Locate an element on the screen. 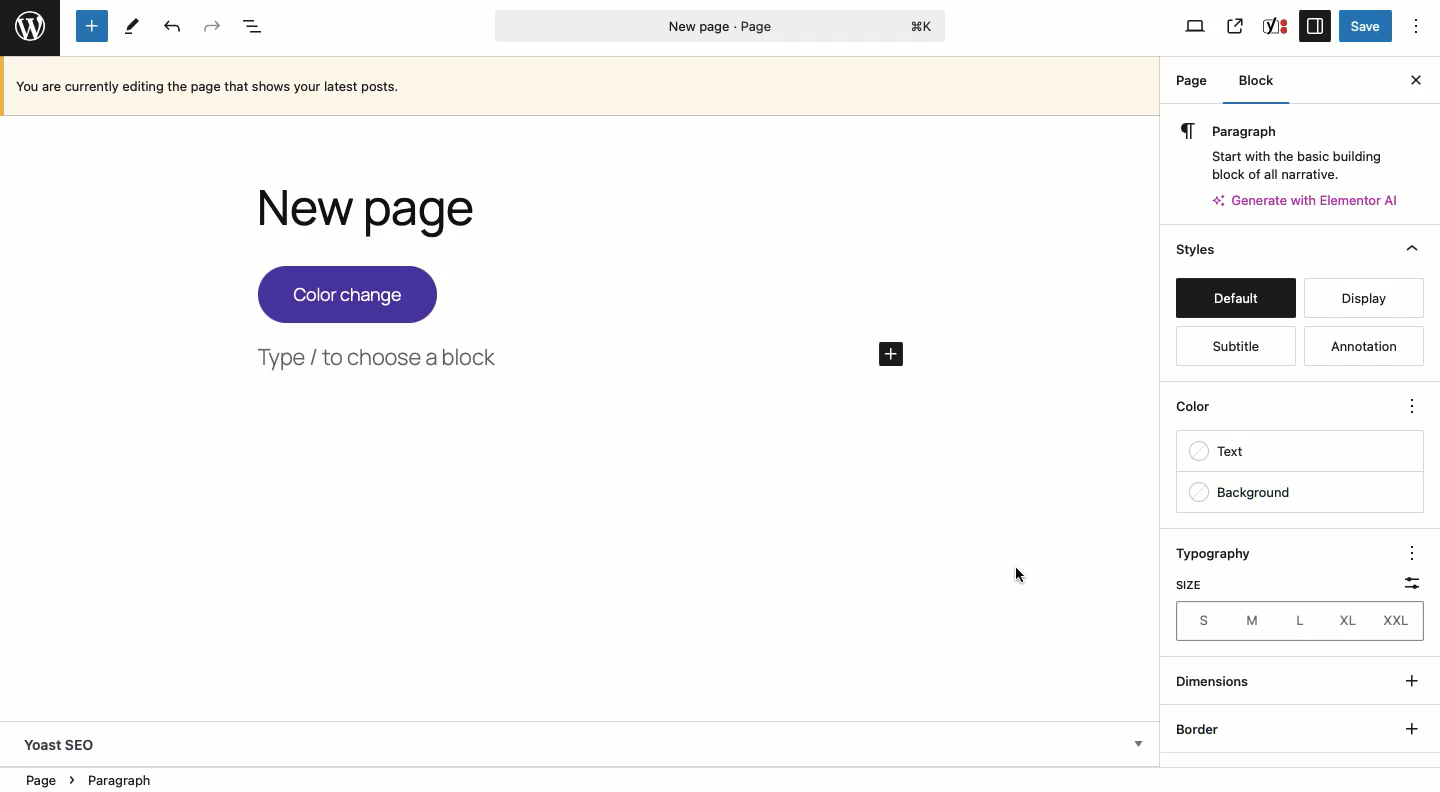 This screenshot has width=1440, height=792. Location is located at coordinates (581, 779).